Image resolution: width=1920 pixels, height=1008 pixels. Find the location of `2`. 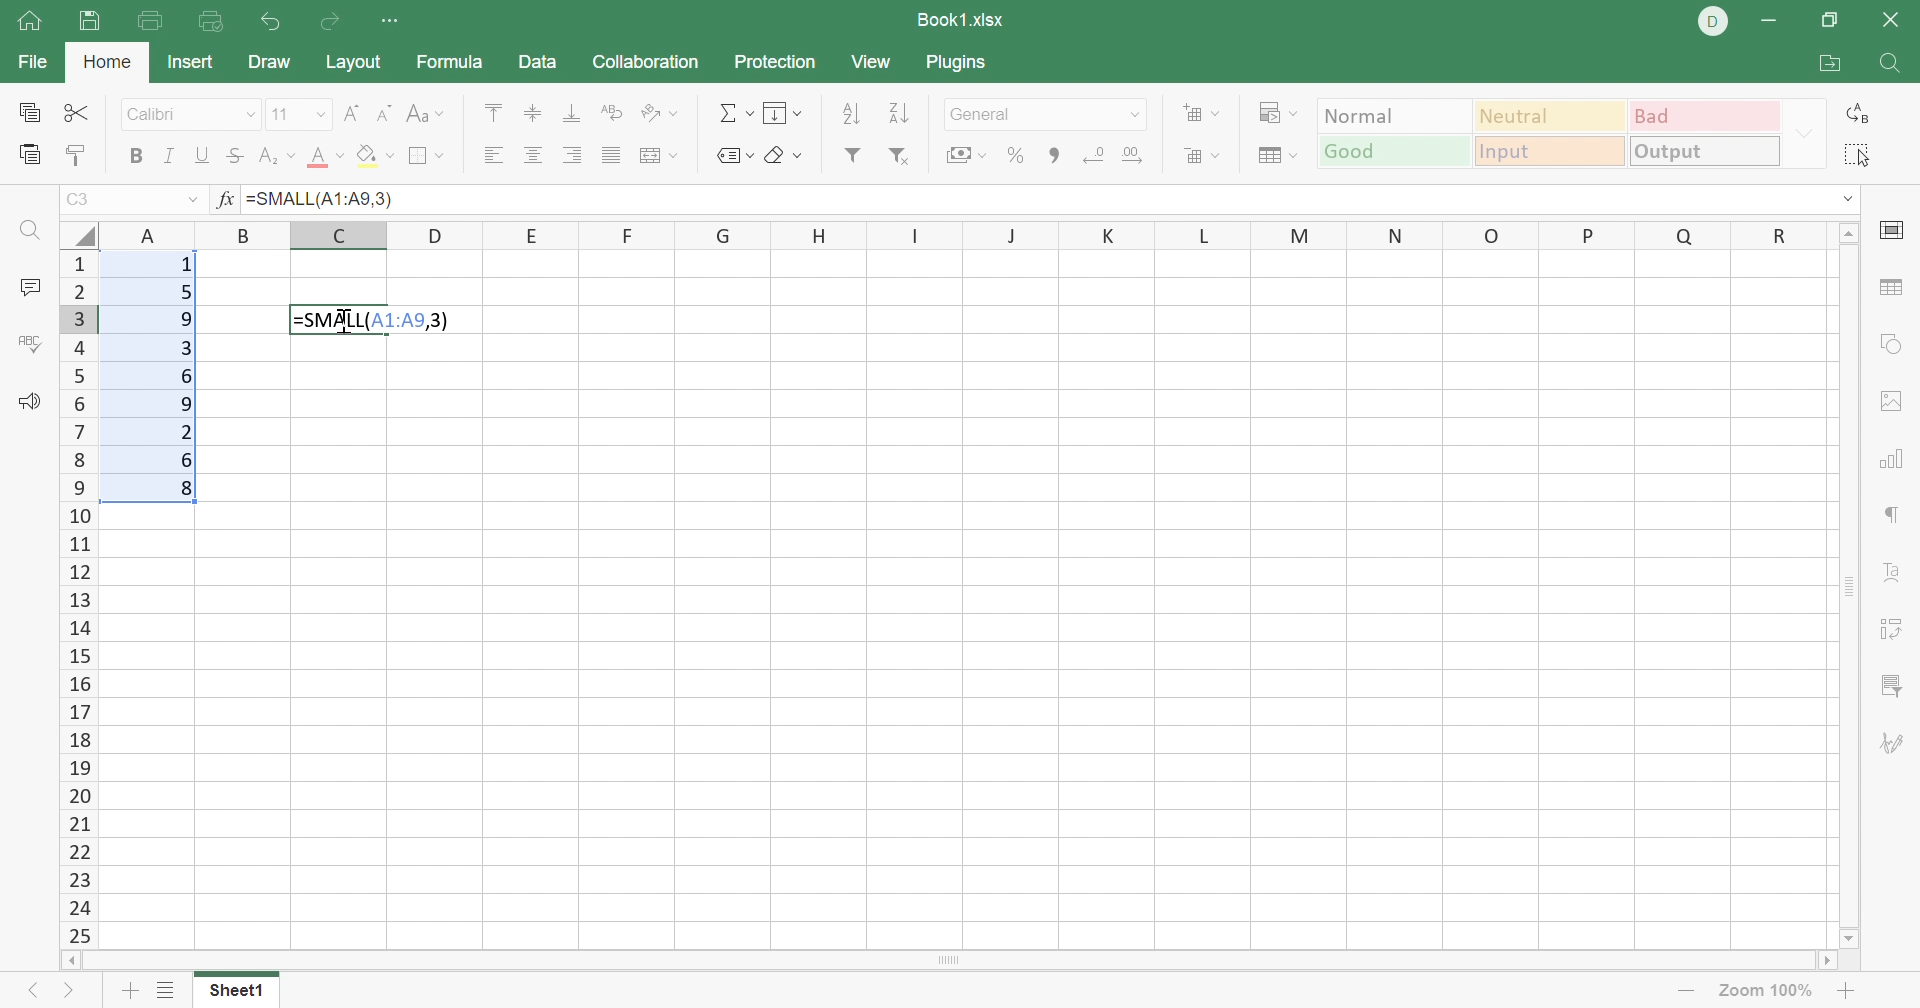

2 is located at coordinates (186, 432).